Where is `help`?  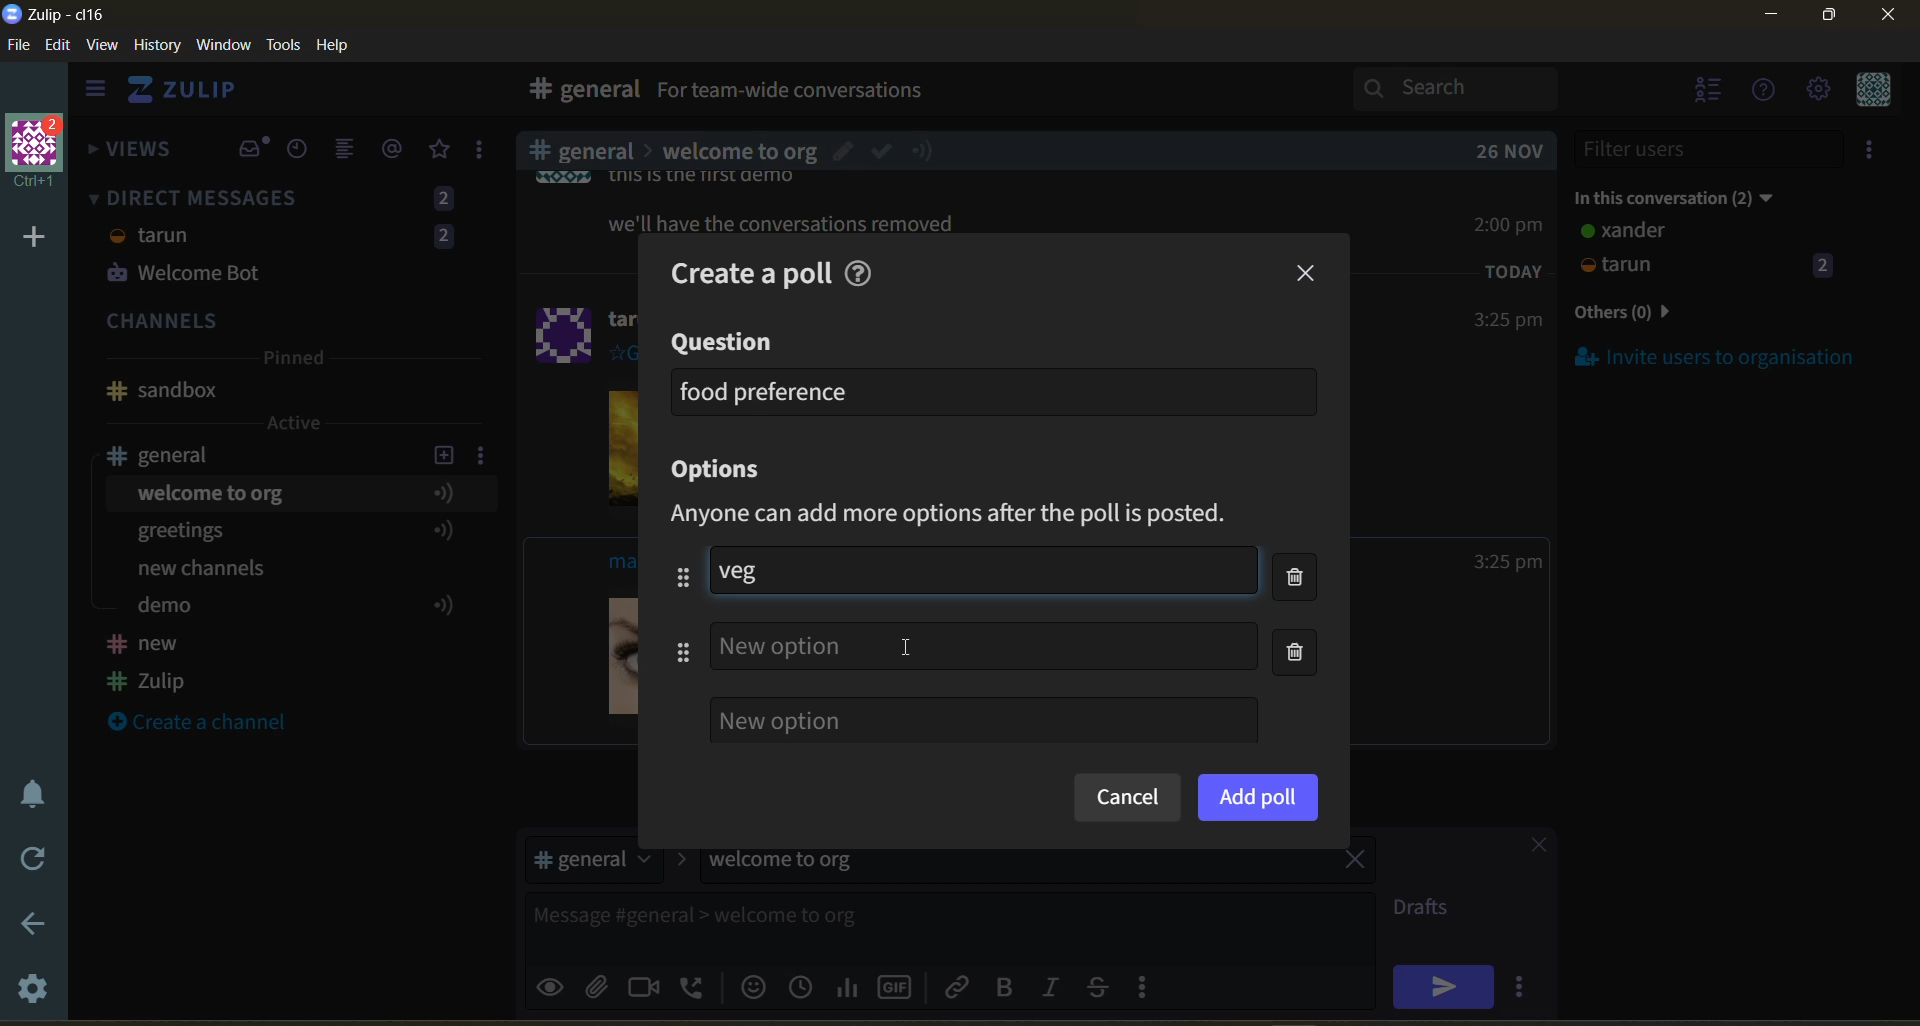 help is located at coordinates (1162, 94).